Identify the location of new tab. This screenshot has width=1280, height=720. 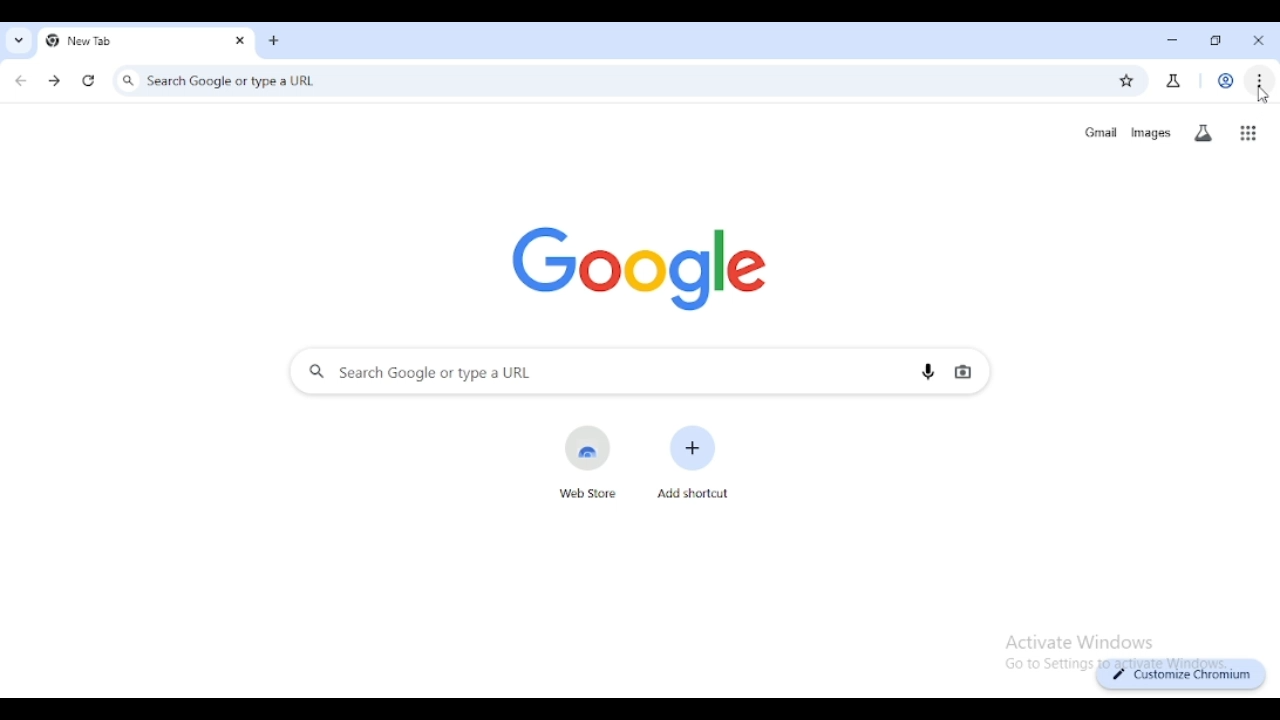
(274, 41).